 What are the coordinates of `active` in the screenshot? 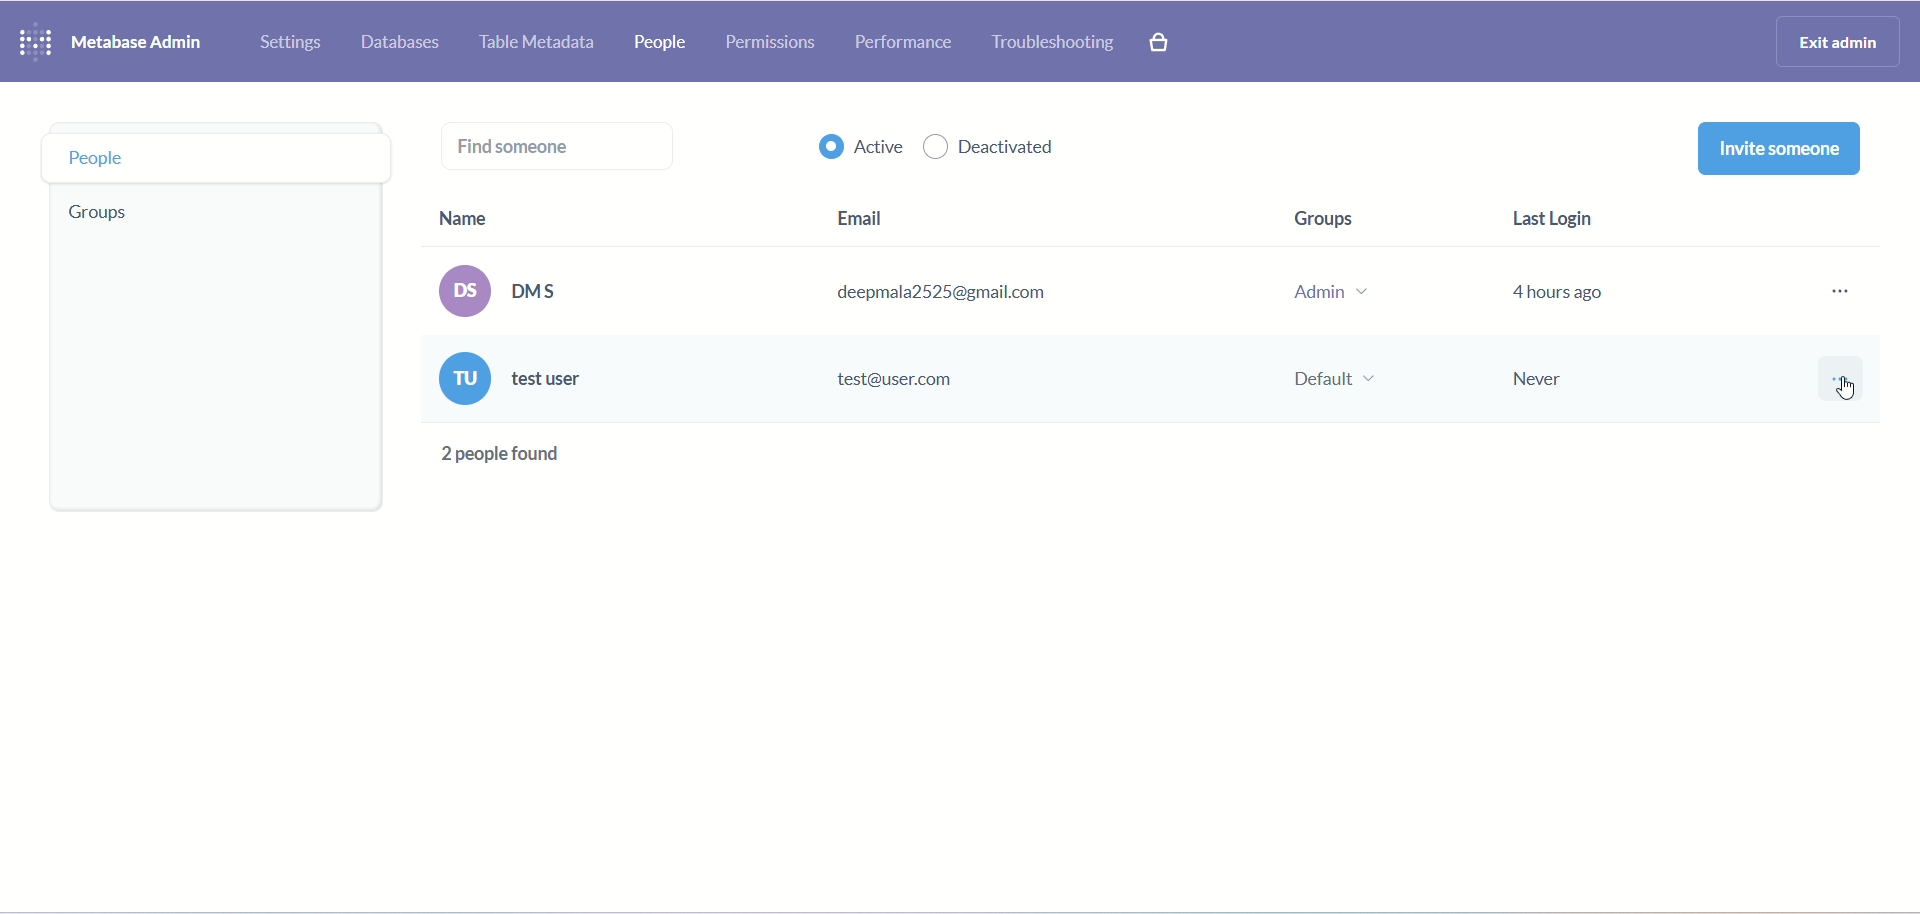 It's located at (861, 151).